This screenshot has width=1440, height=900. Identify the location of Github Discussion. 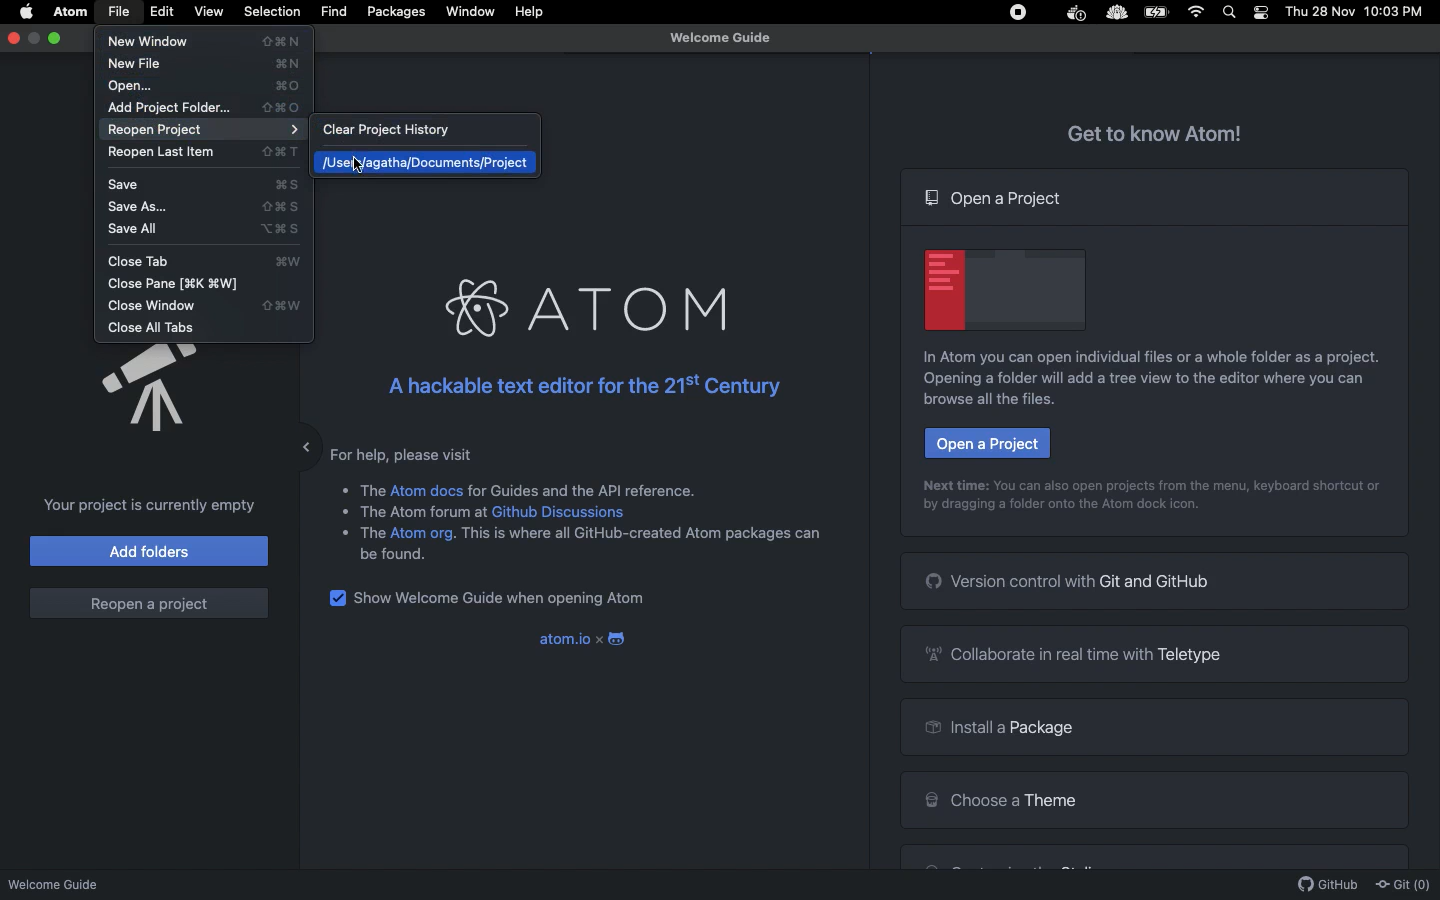
(562, 512).